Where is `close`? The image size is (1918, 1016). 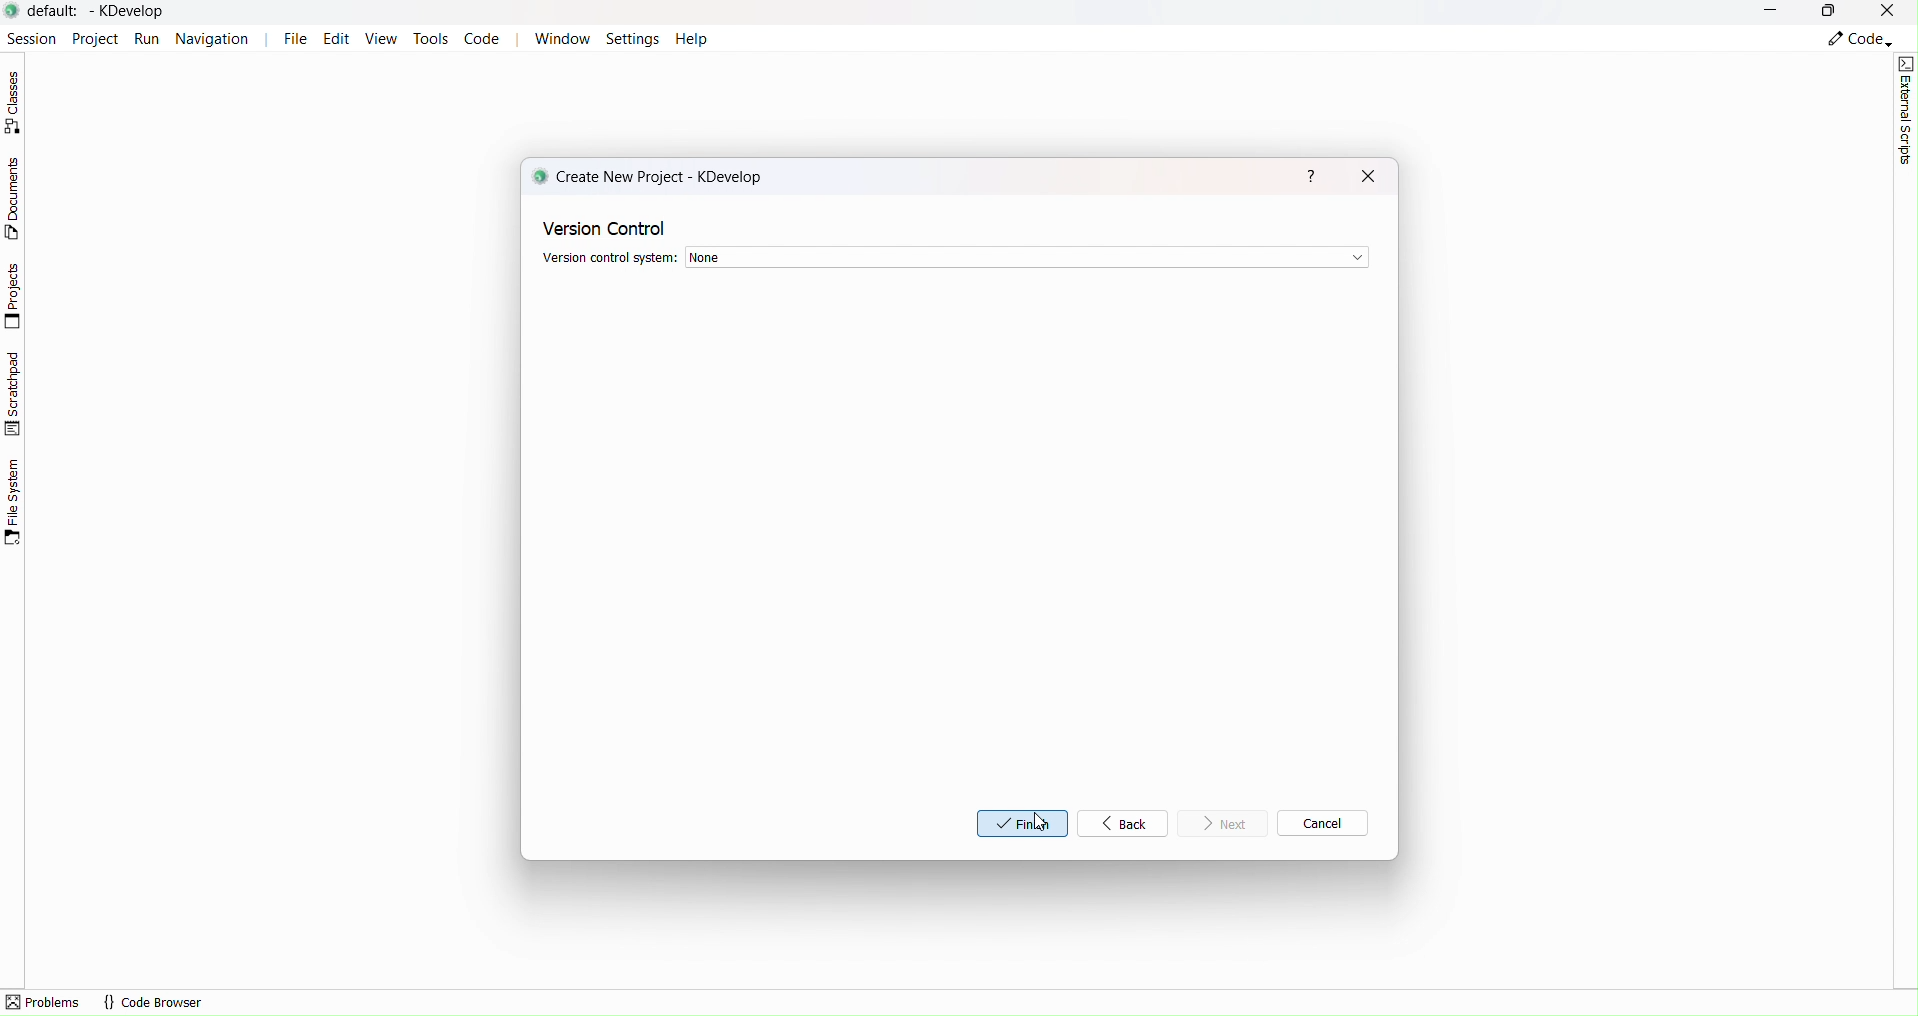
close is located at coordinates (1368, 175).